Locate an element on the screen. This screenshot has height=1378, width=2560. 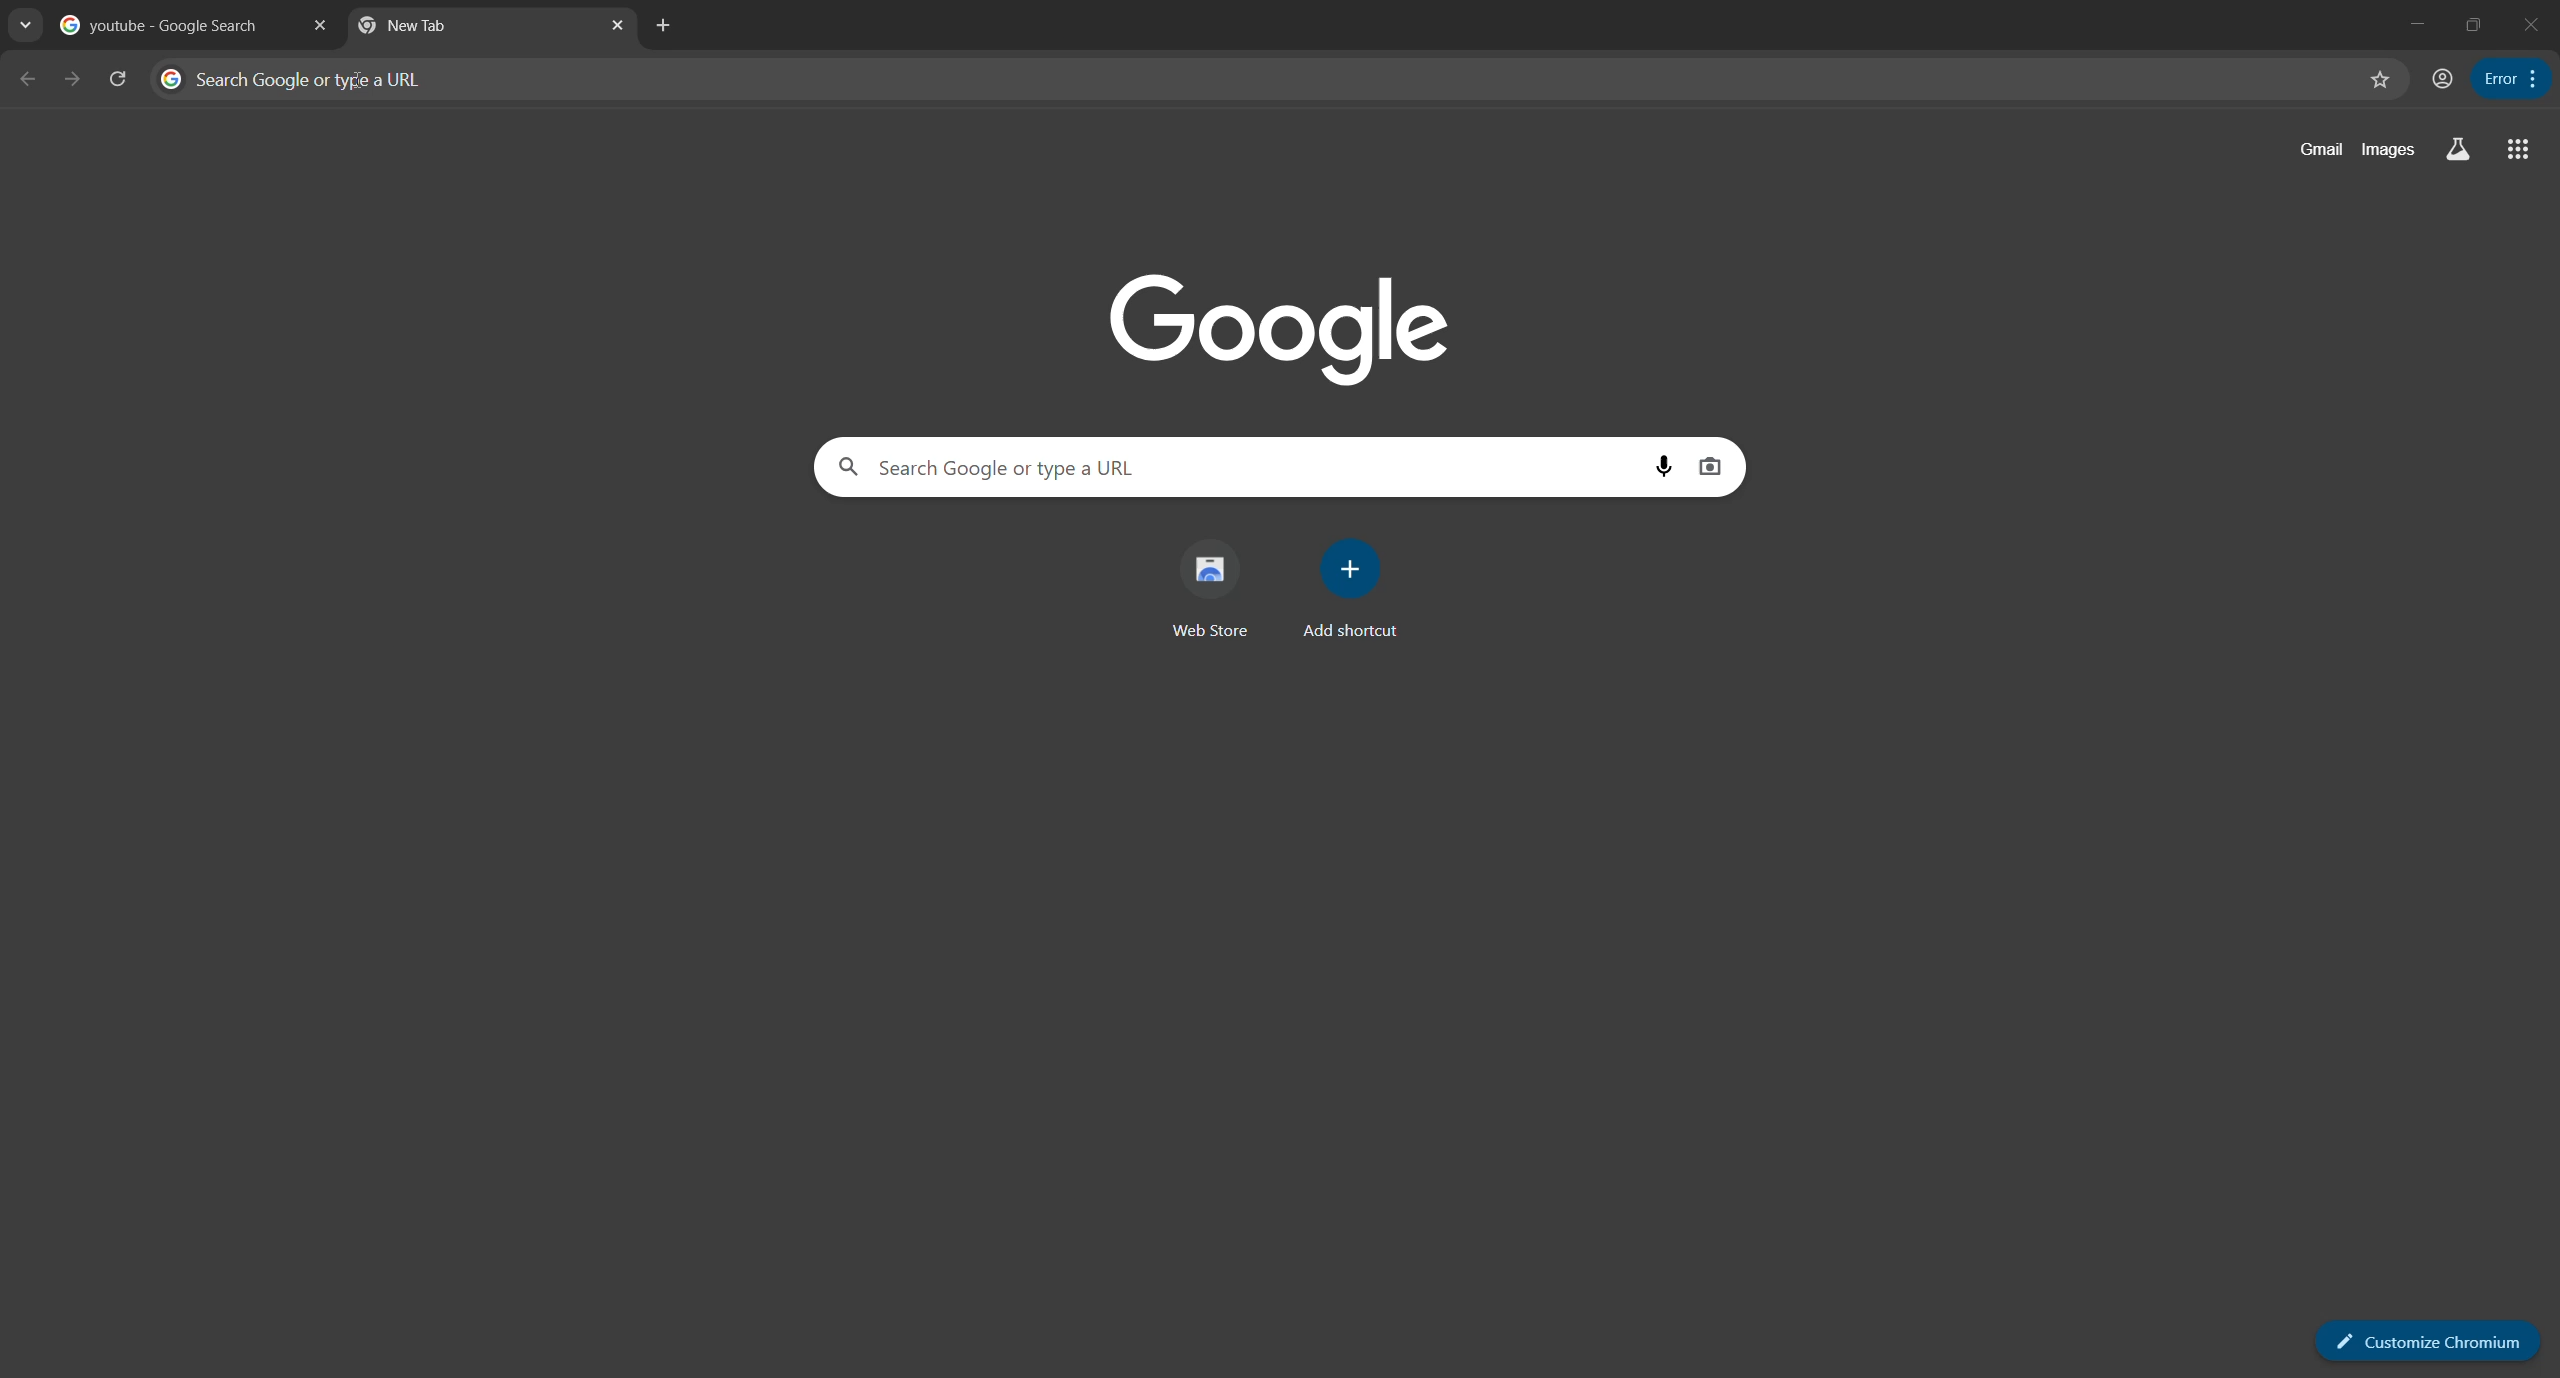
images is located at coordinates (2388, 151).